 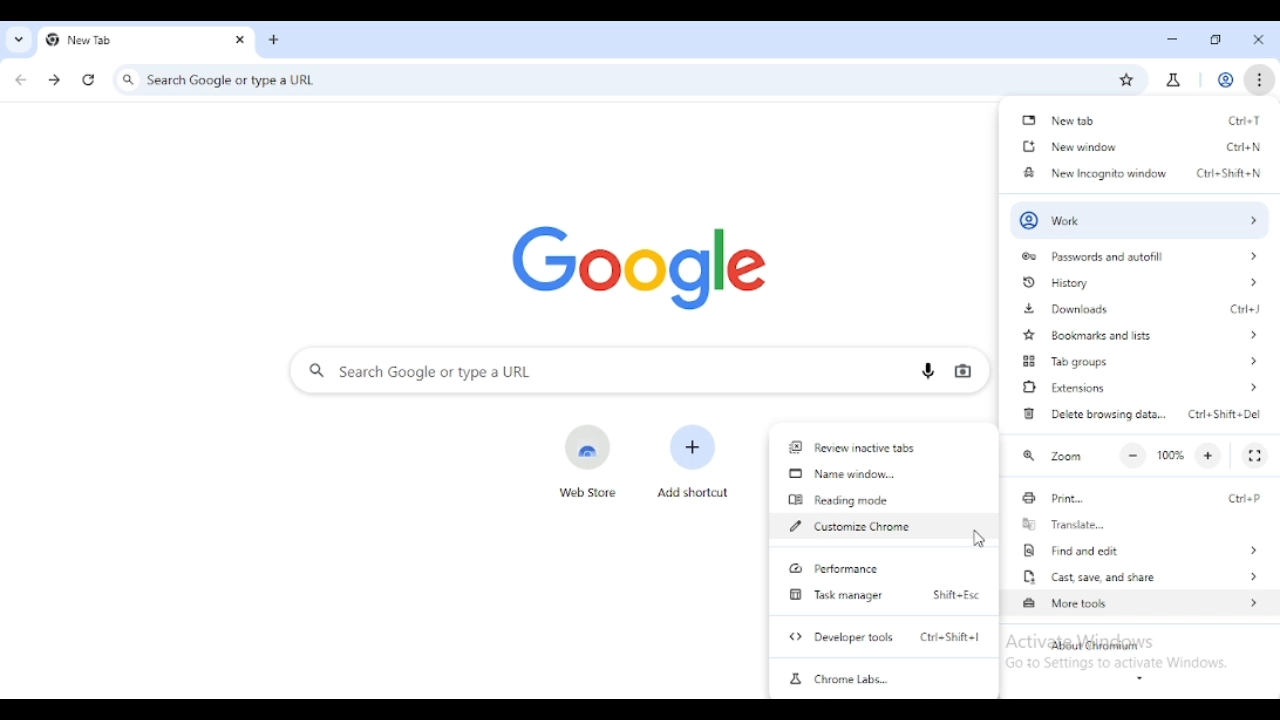 What do you see at coordinates (1243, 147) in the screenshot?
I see `shortcut for new window` at bounding box center [1243, 147].